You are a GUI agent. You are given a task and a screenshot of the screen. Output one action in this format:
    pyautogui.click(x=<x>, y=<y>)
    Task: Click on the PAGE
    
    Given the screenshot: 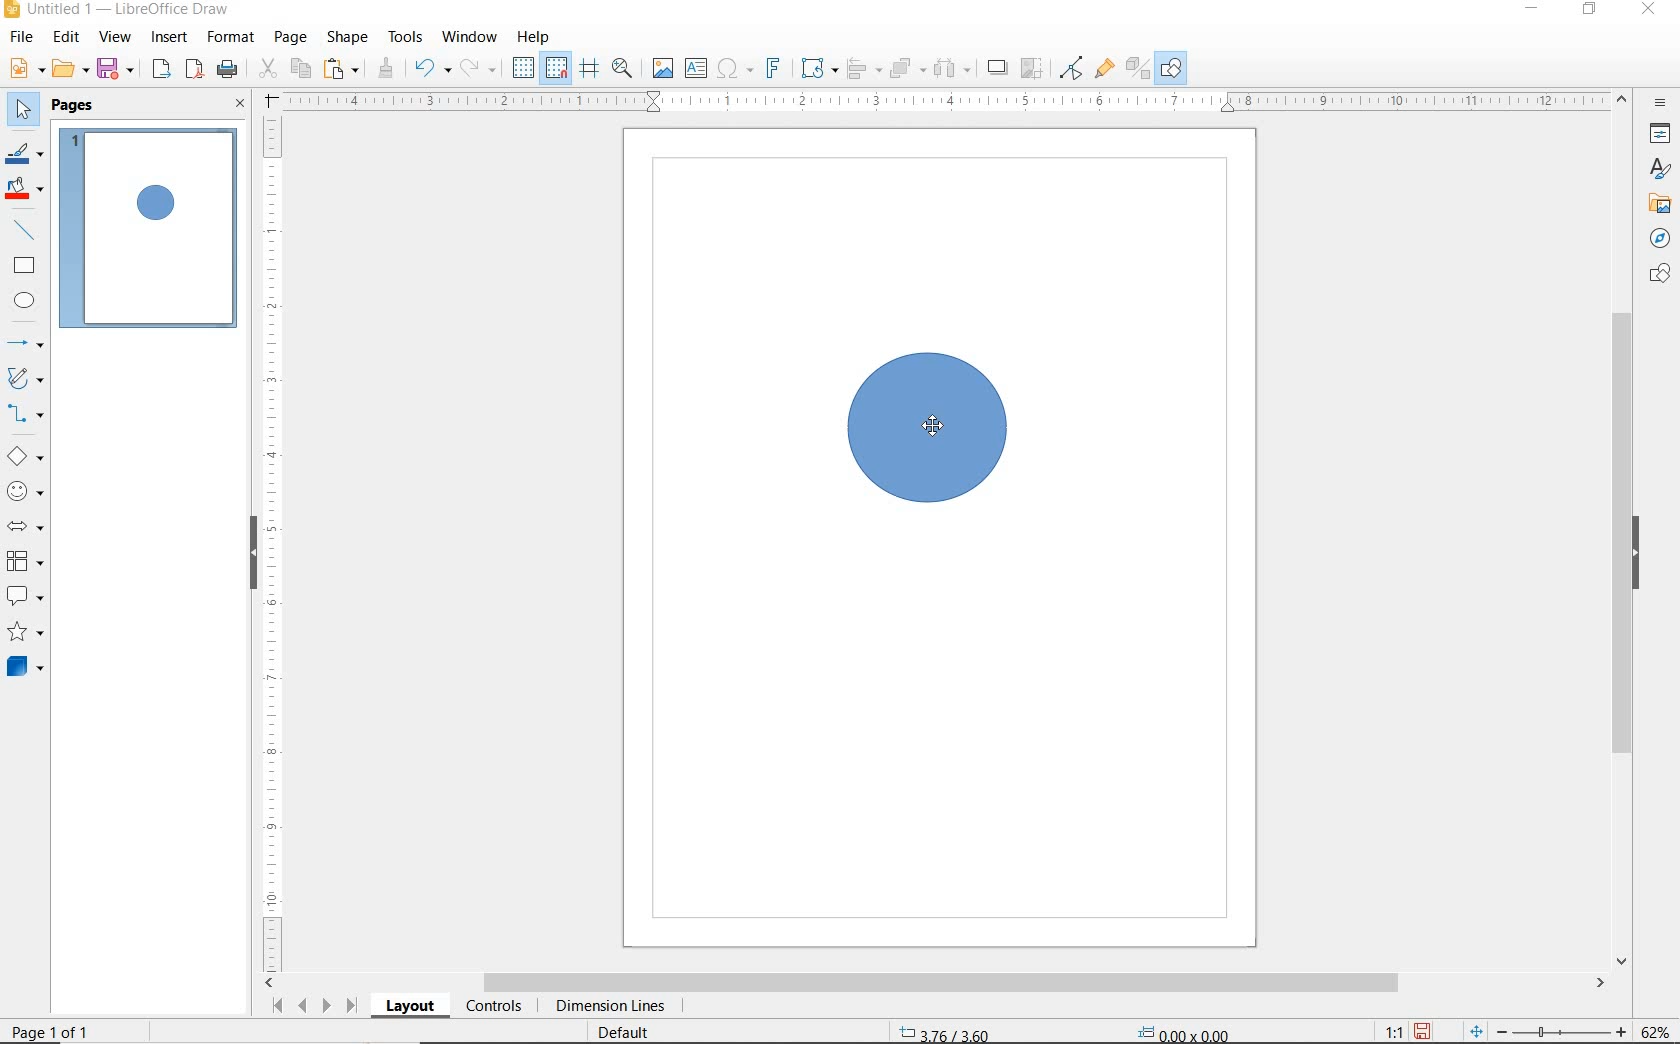 What is the action you would take?
    pyautogui.click(x=292, y=39)
    